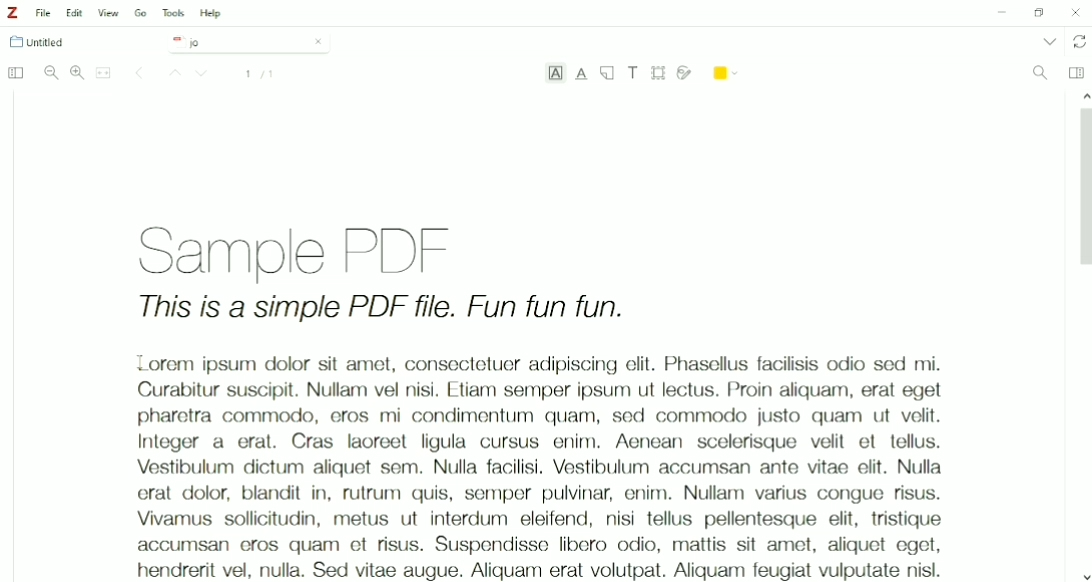  Describe the element at coordinates (582, 74) in the screenshot. I see `Underline Text` at that location.